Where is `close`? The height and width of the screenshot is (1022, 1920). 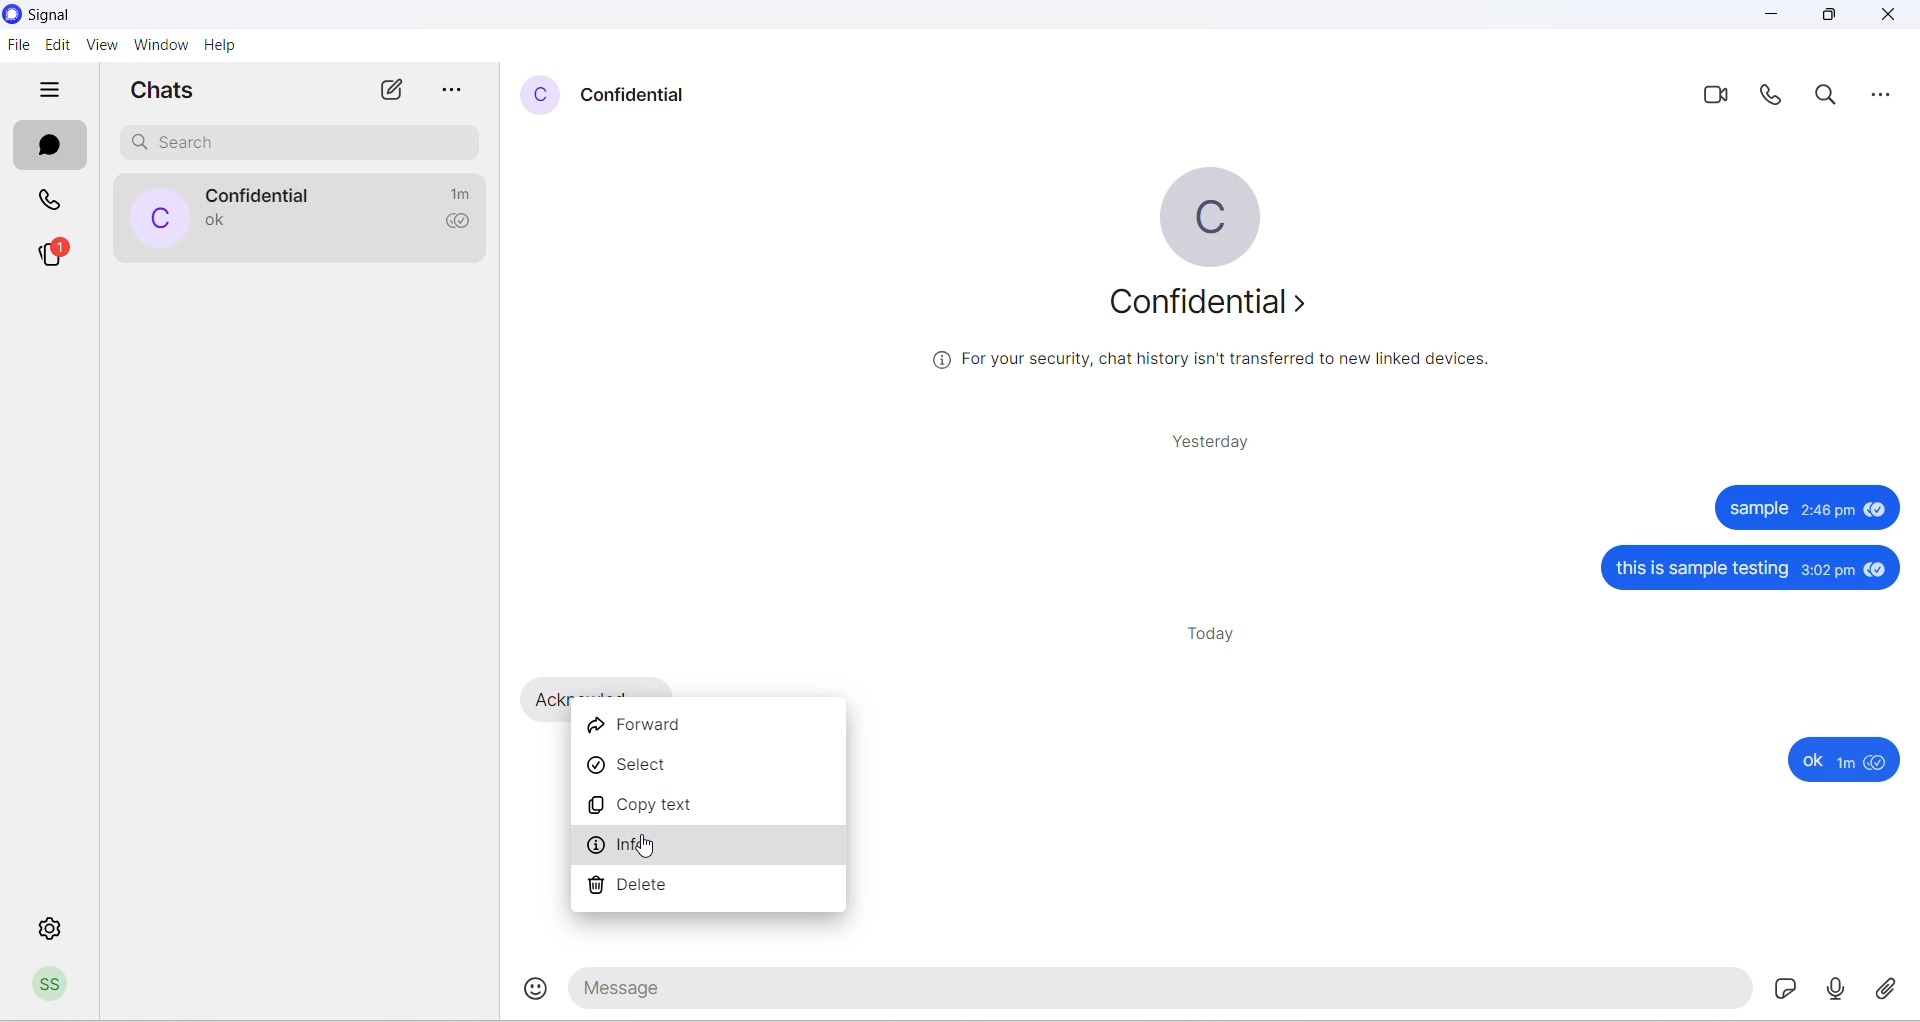
close is located at coordinates (1889, 15).